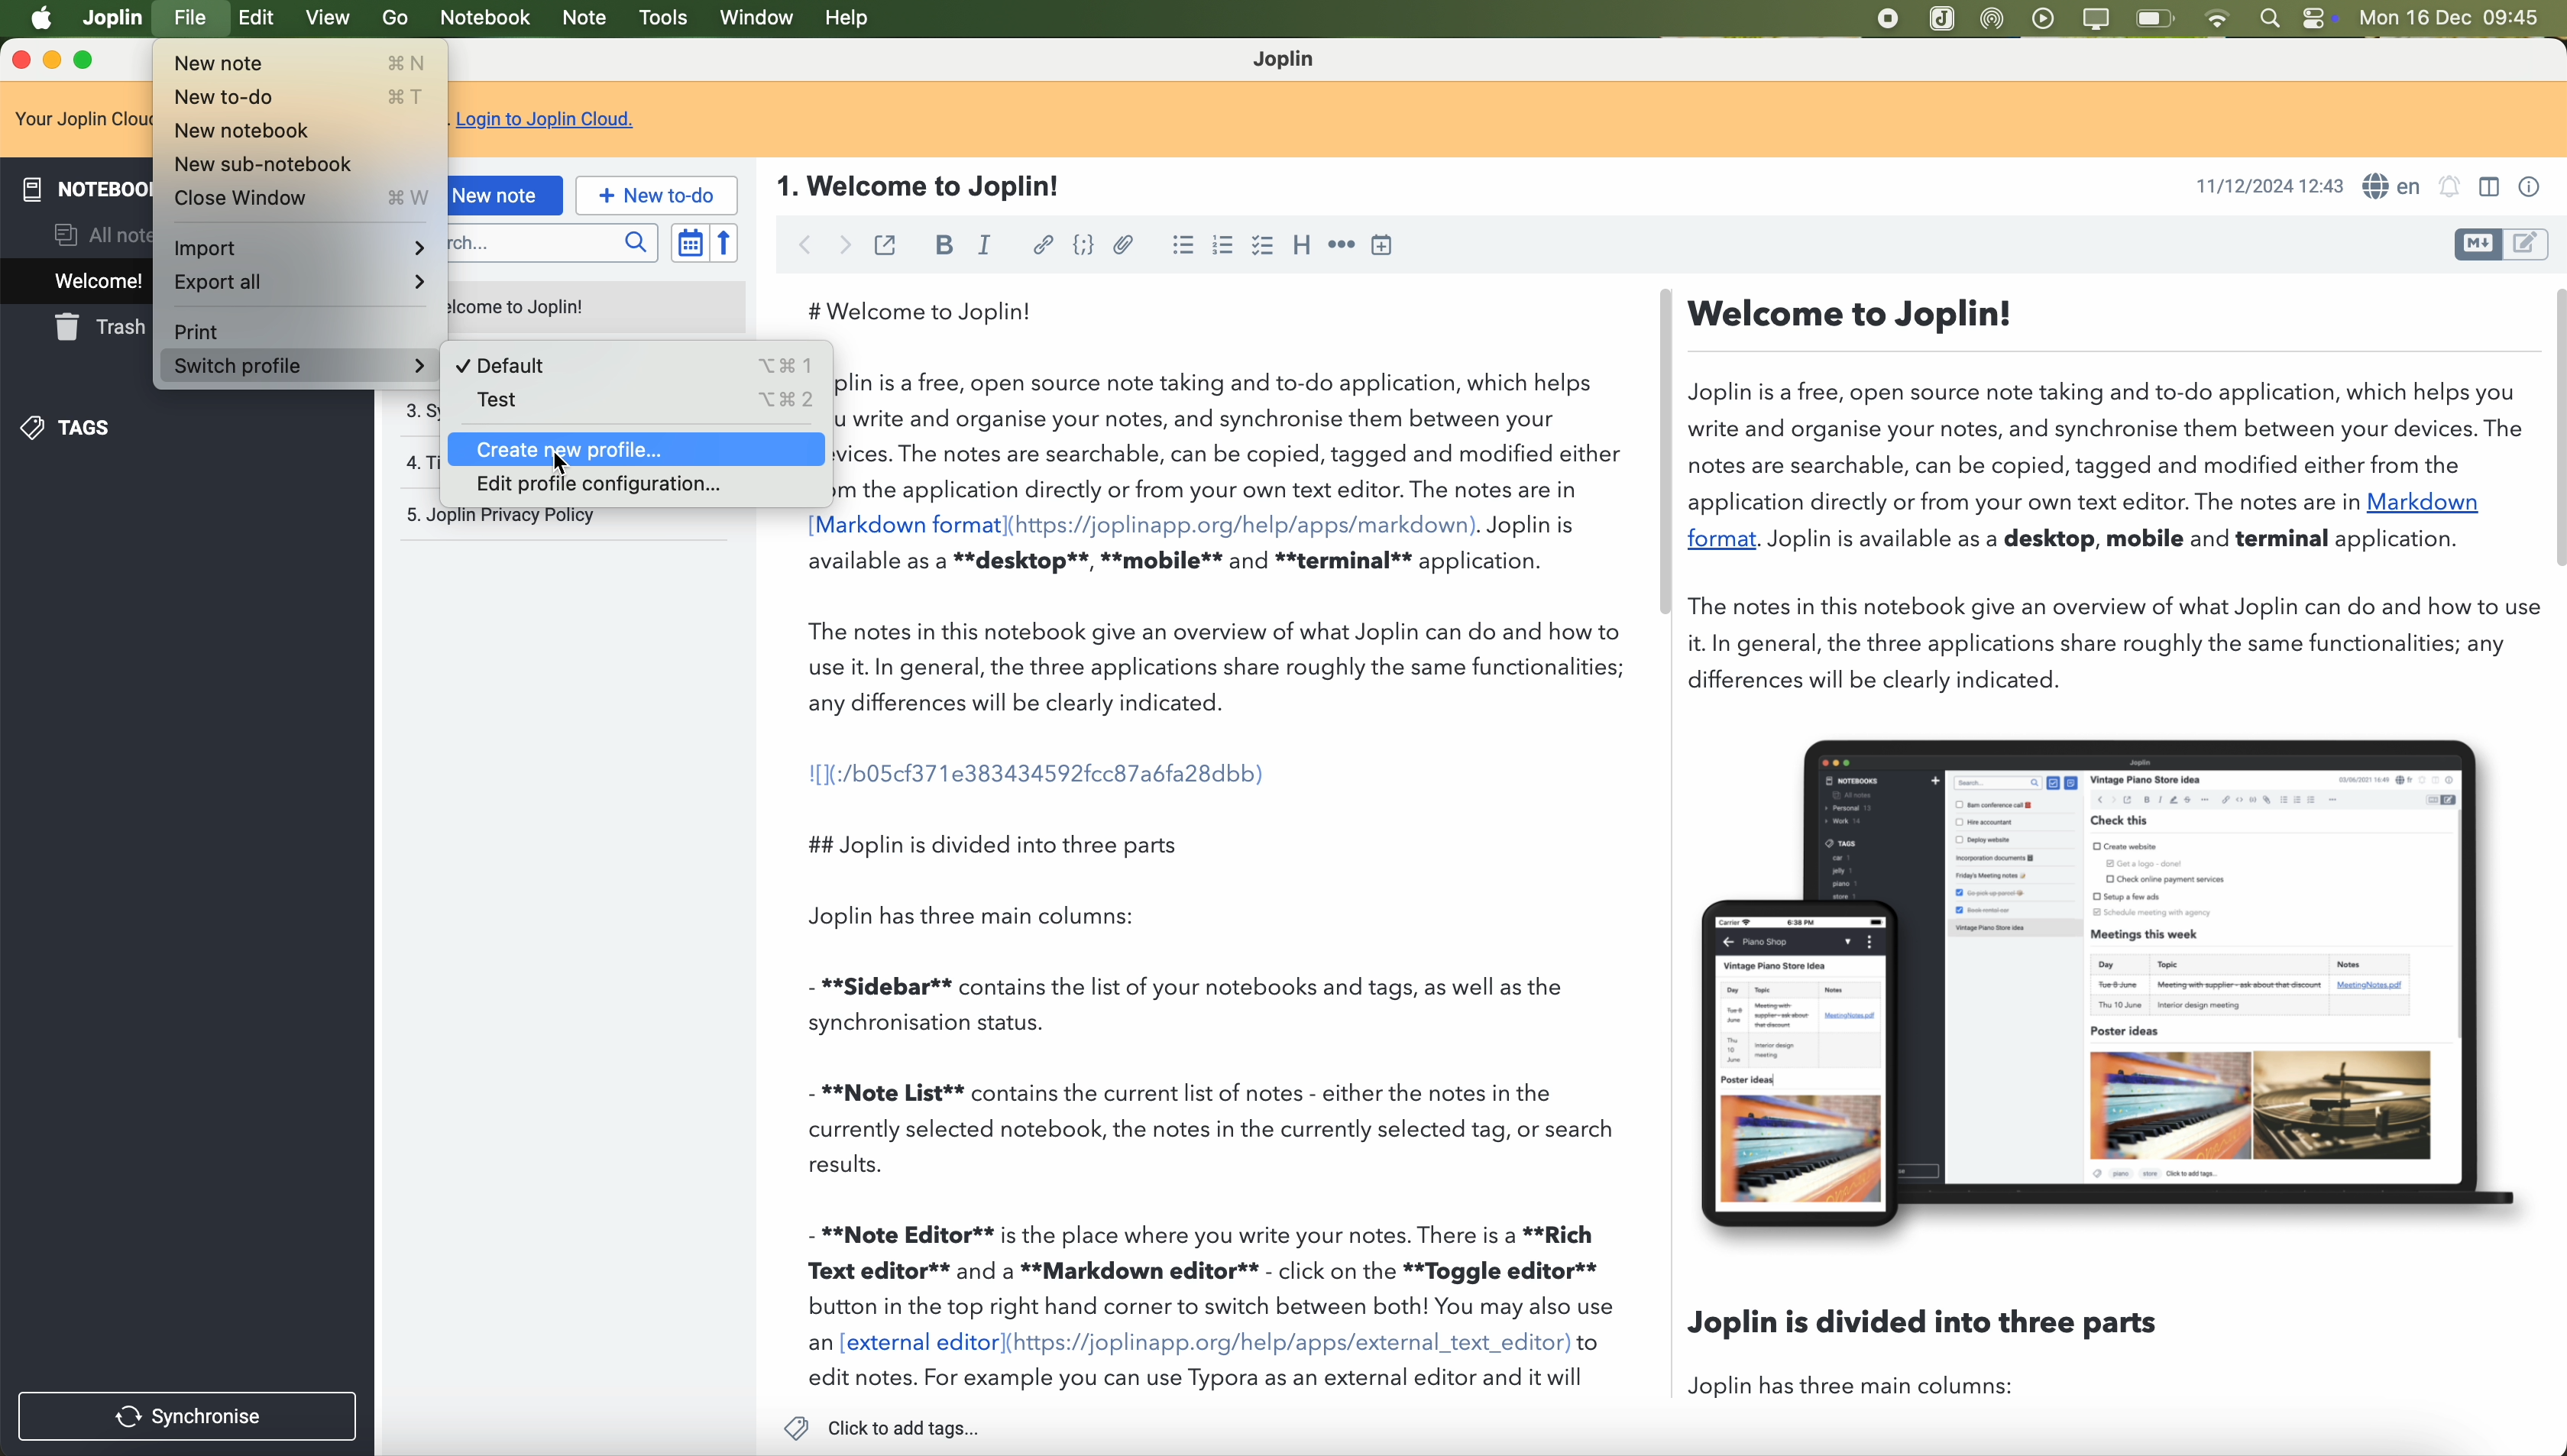 The image size is (2567, 1456). I want to click on Joplin, so click(114, 17).